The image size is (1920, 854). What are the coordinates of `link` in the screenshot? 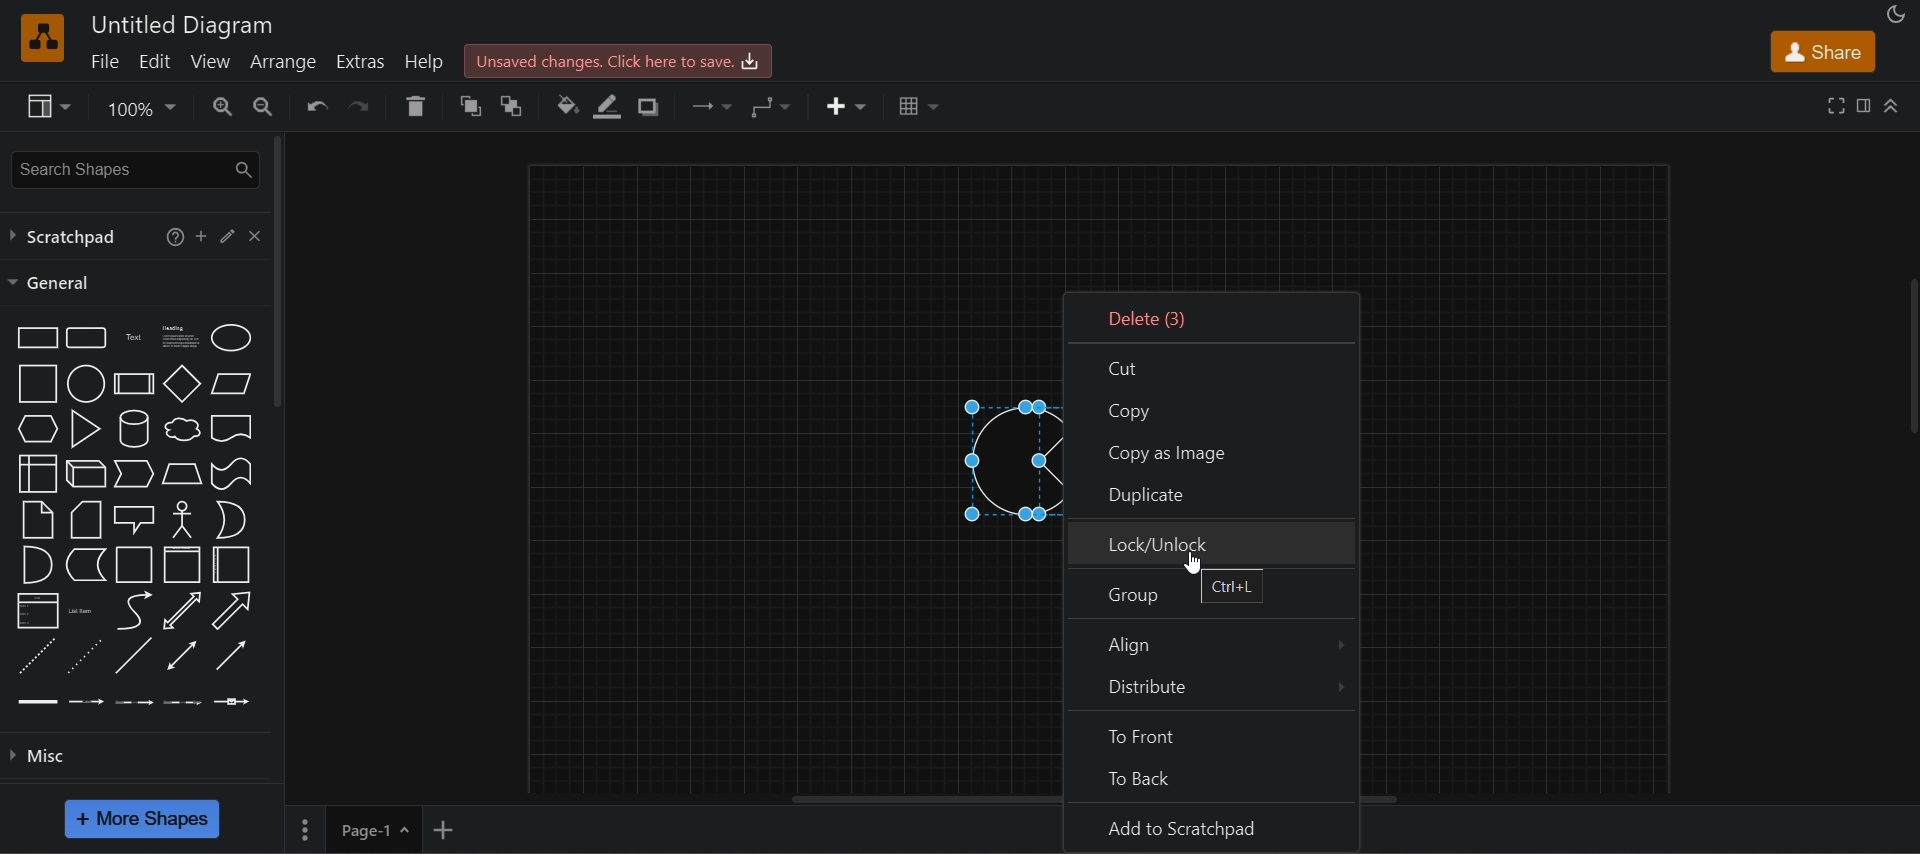 It's located at (38, 700).